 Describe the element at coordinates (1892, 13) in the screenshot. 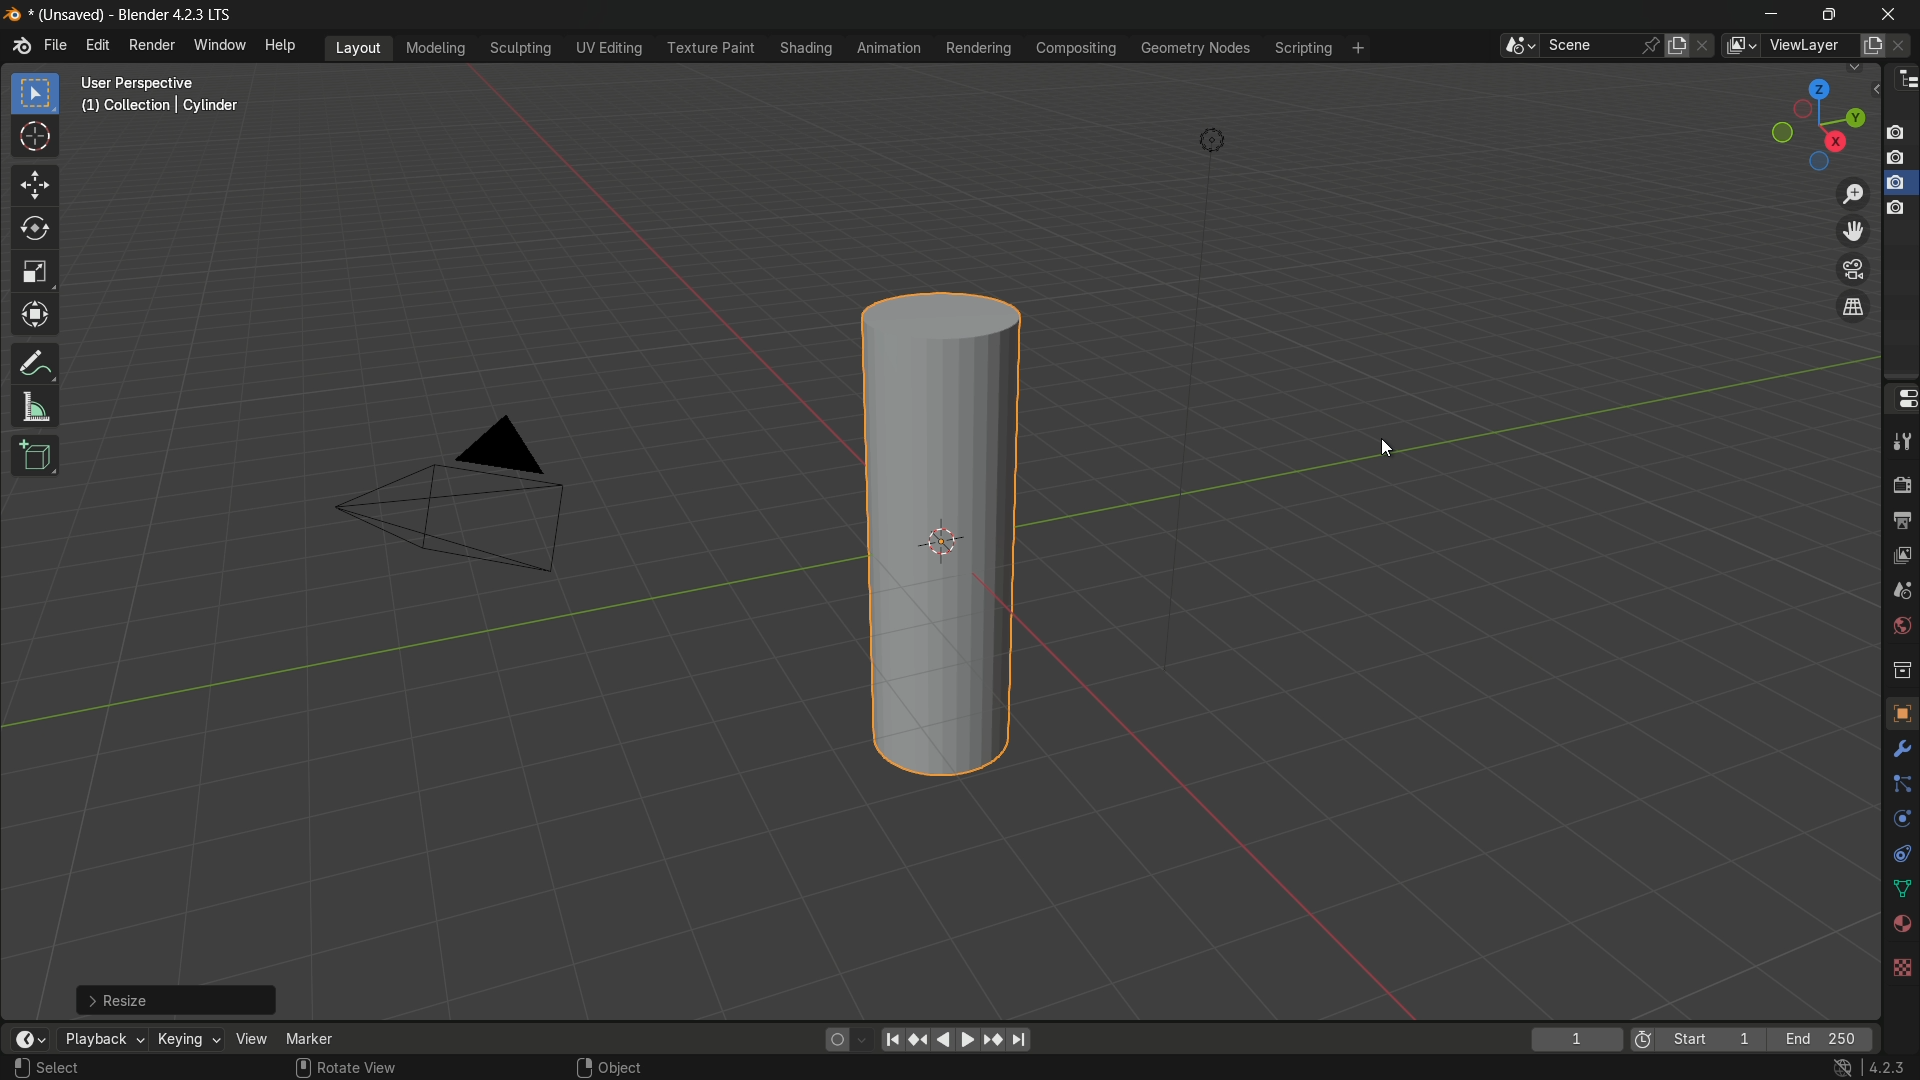

I see `close app` at that location.